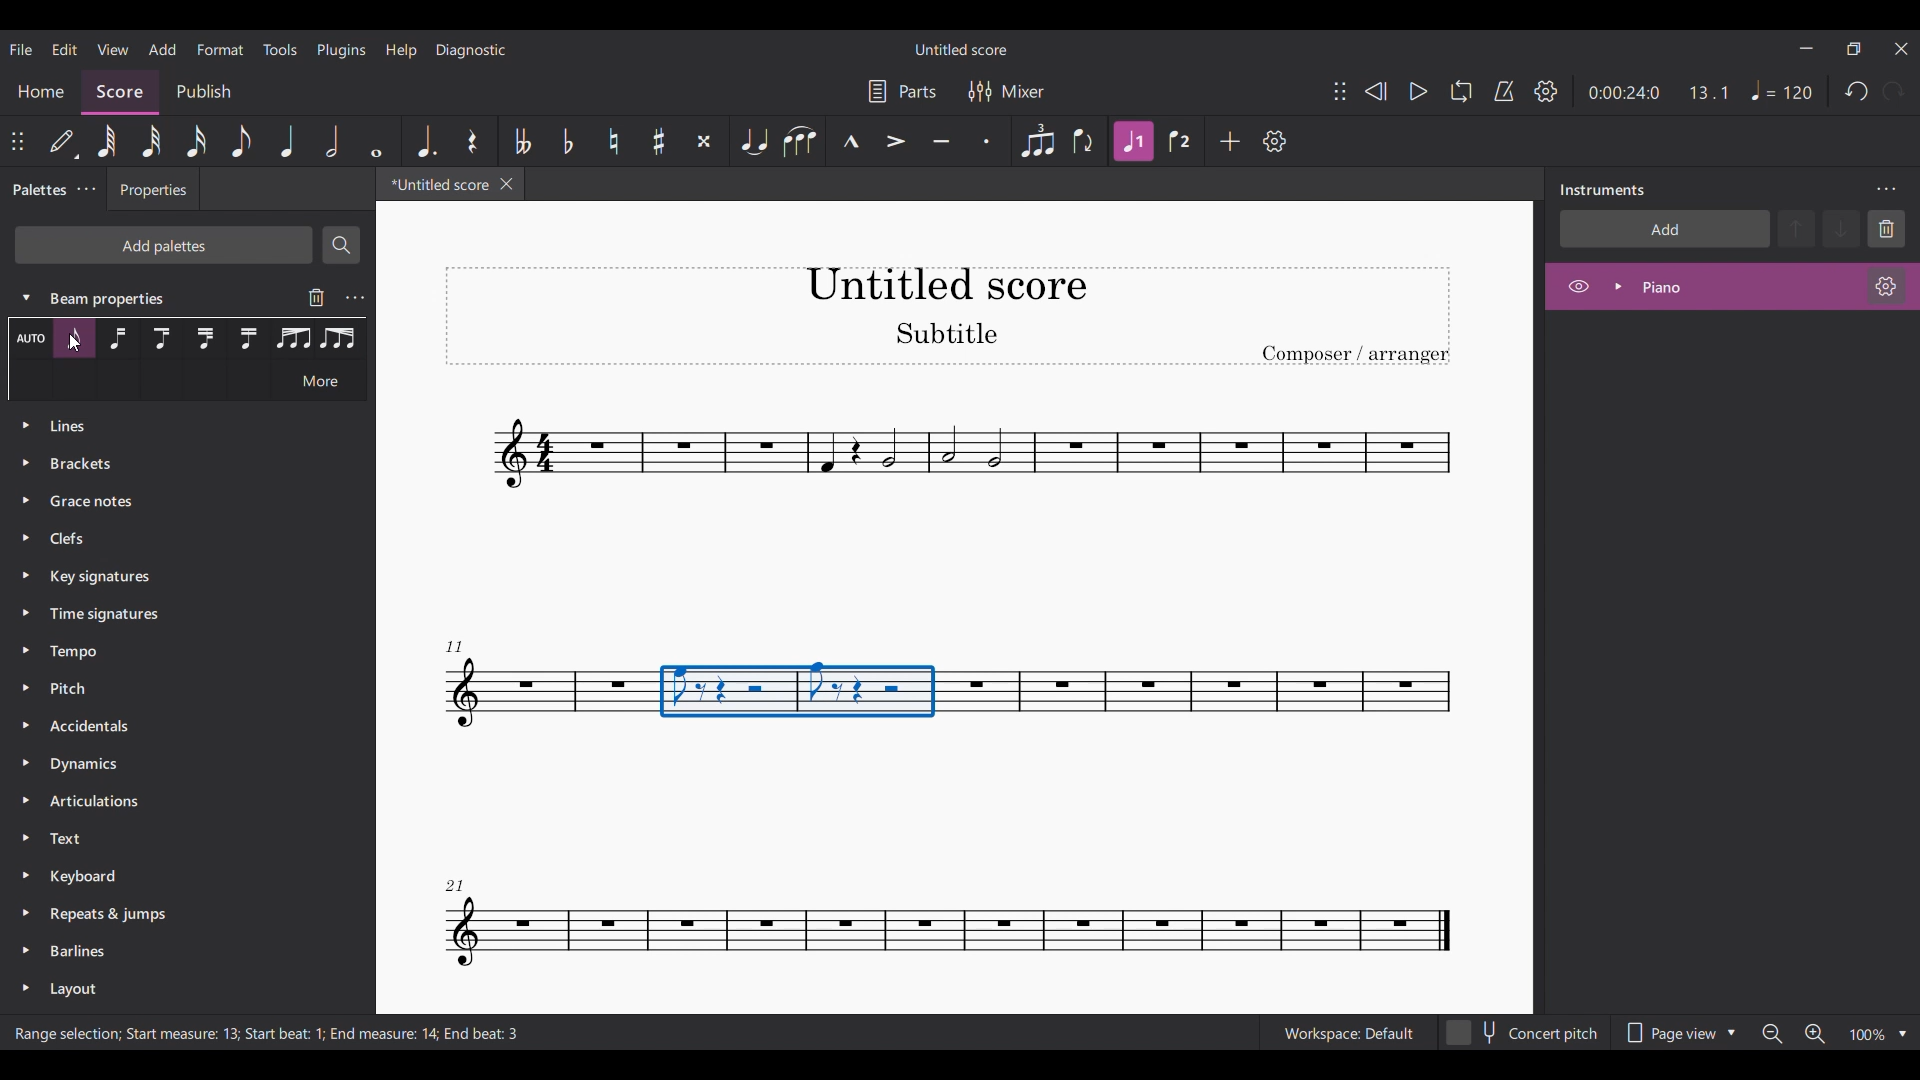 This screenshot has width=1920, height=1080. I want to click on Quarter note, so click(287, 141).